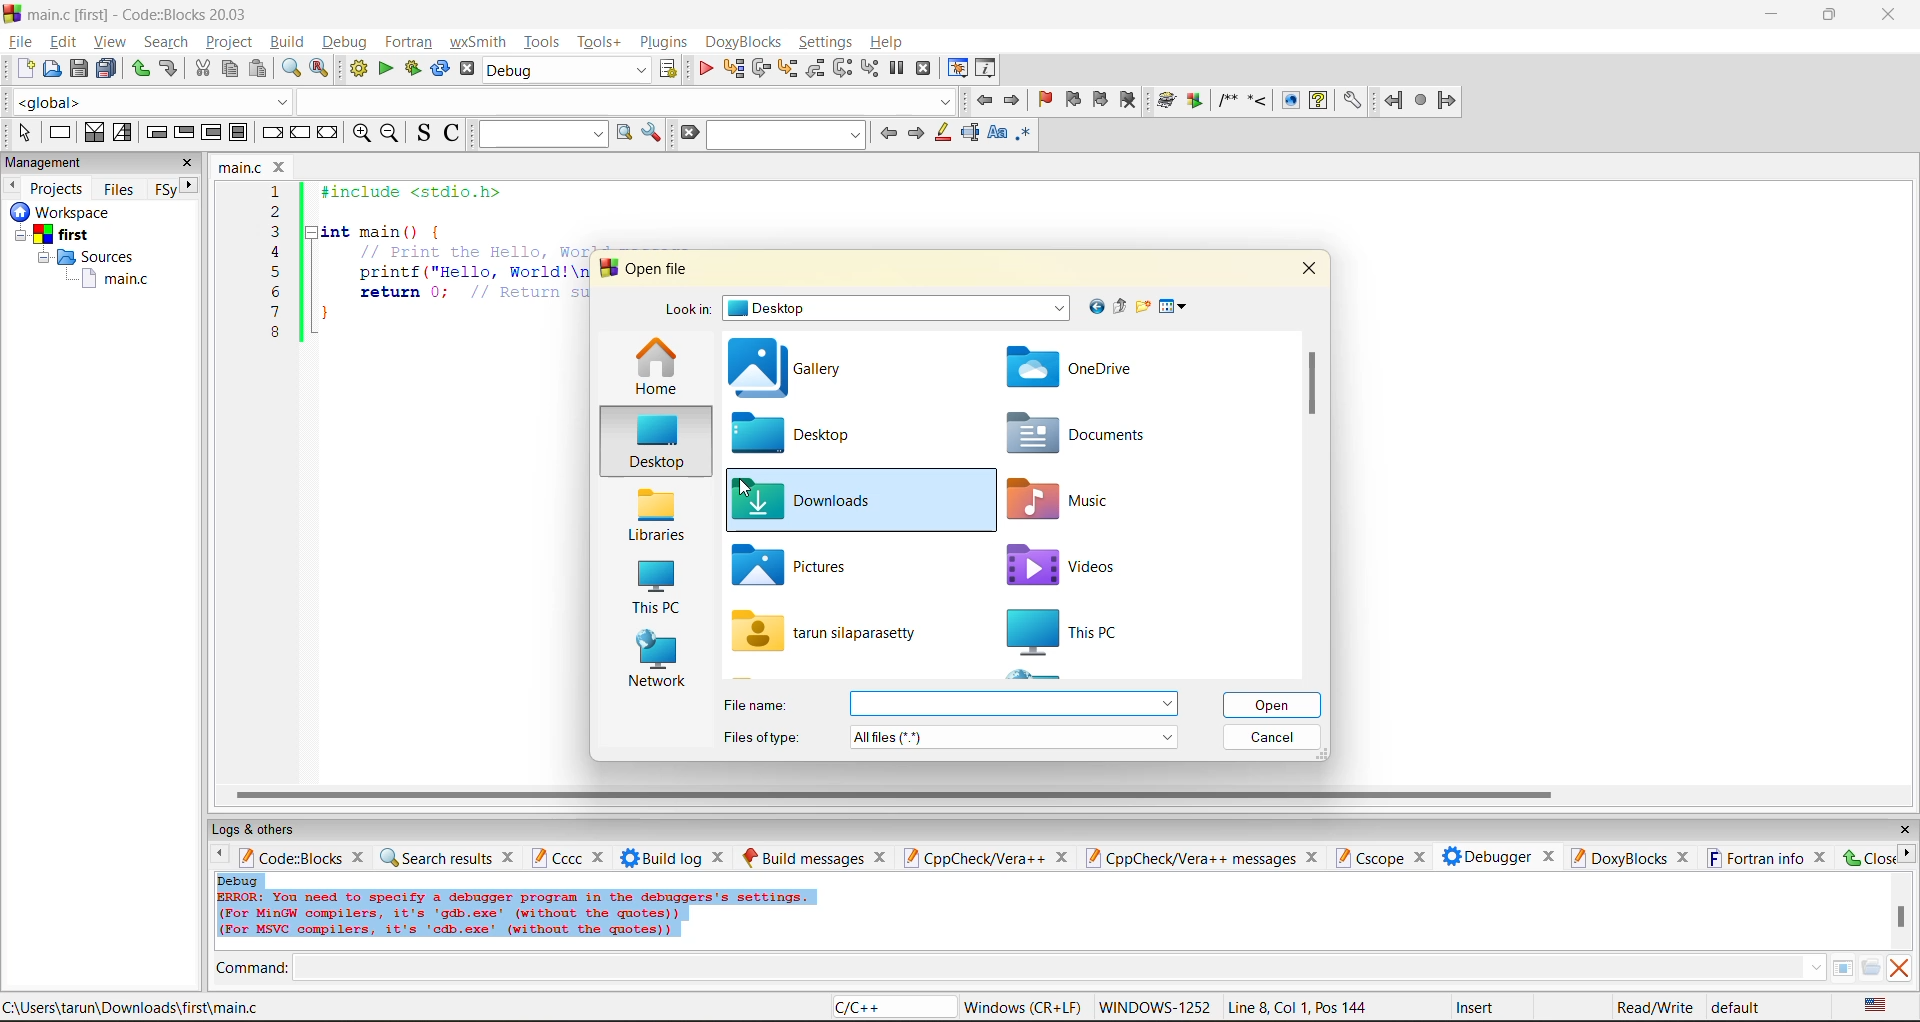  I want to click on step out, so click(814, 68).